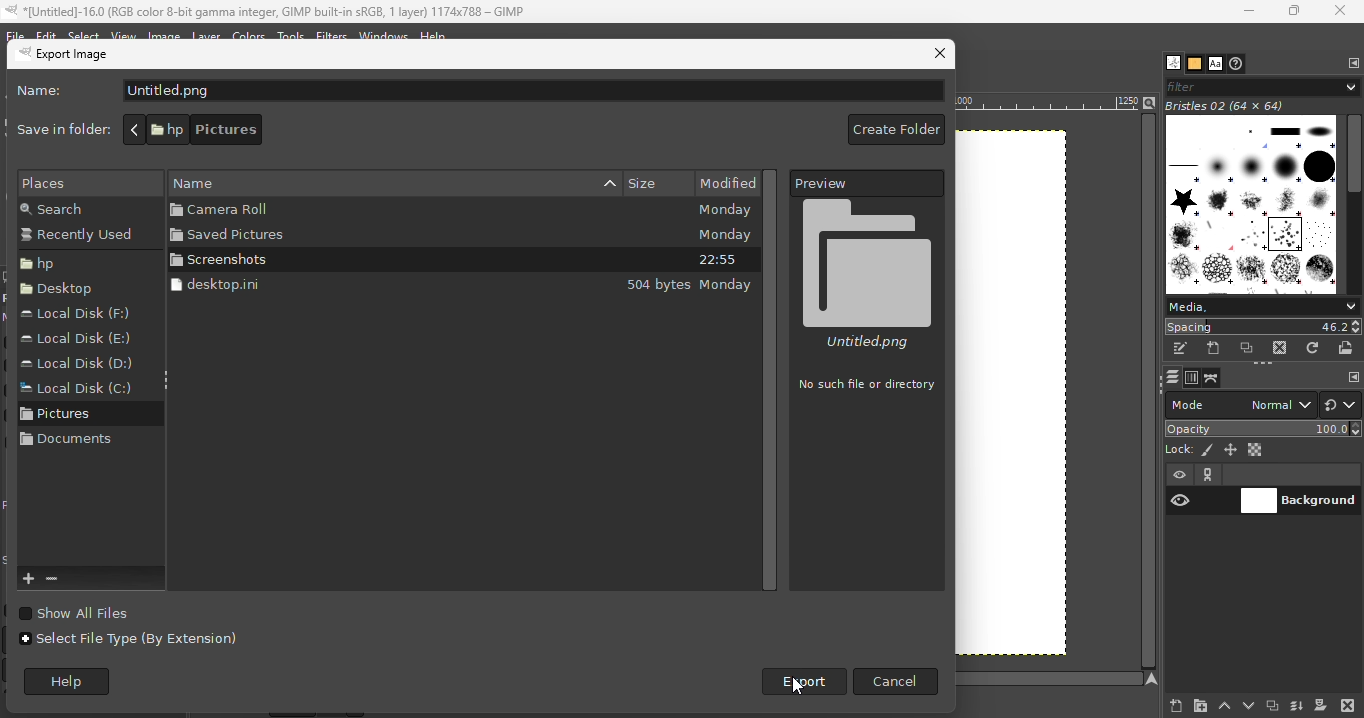  I want to click on Apply the effect of the layer mask and remove it, so click(1320, 707).